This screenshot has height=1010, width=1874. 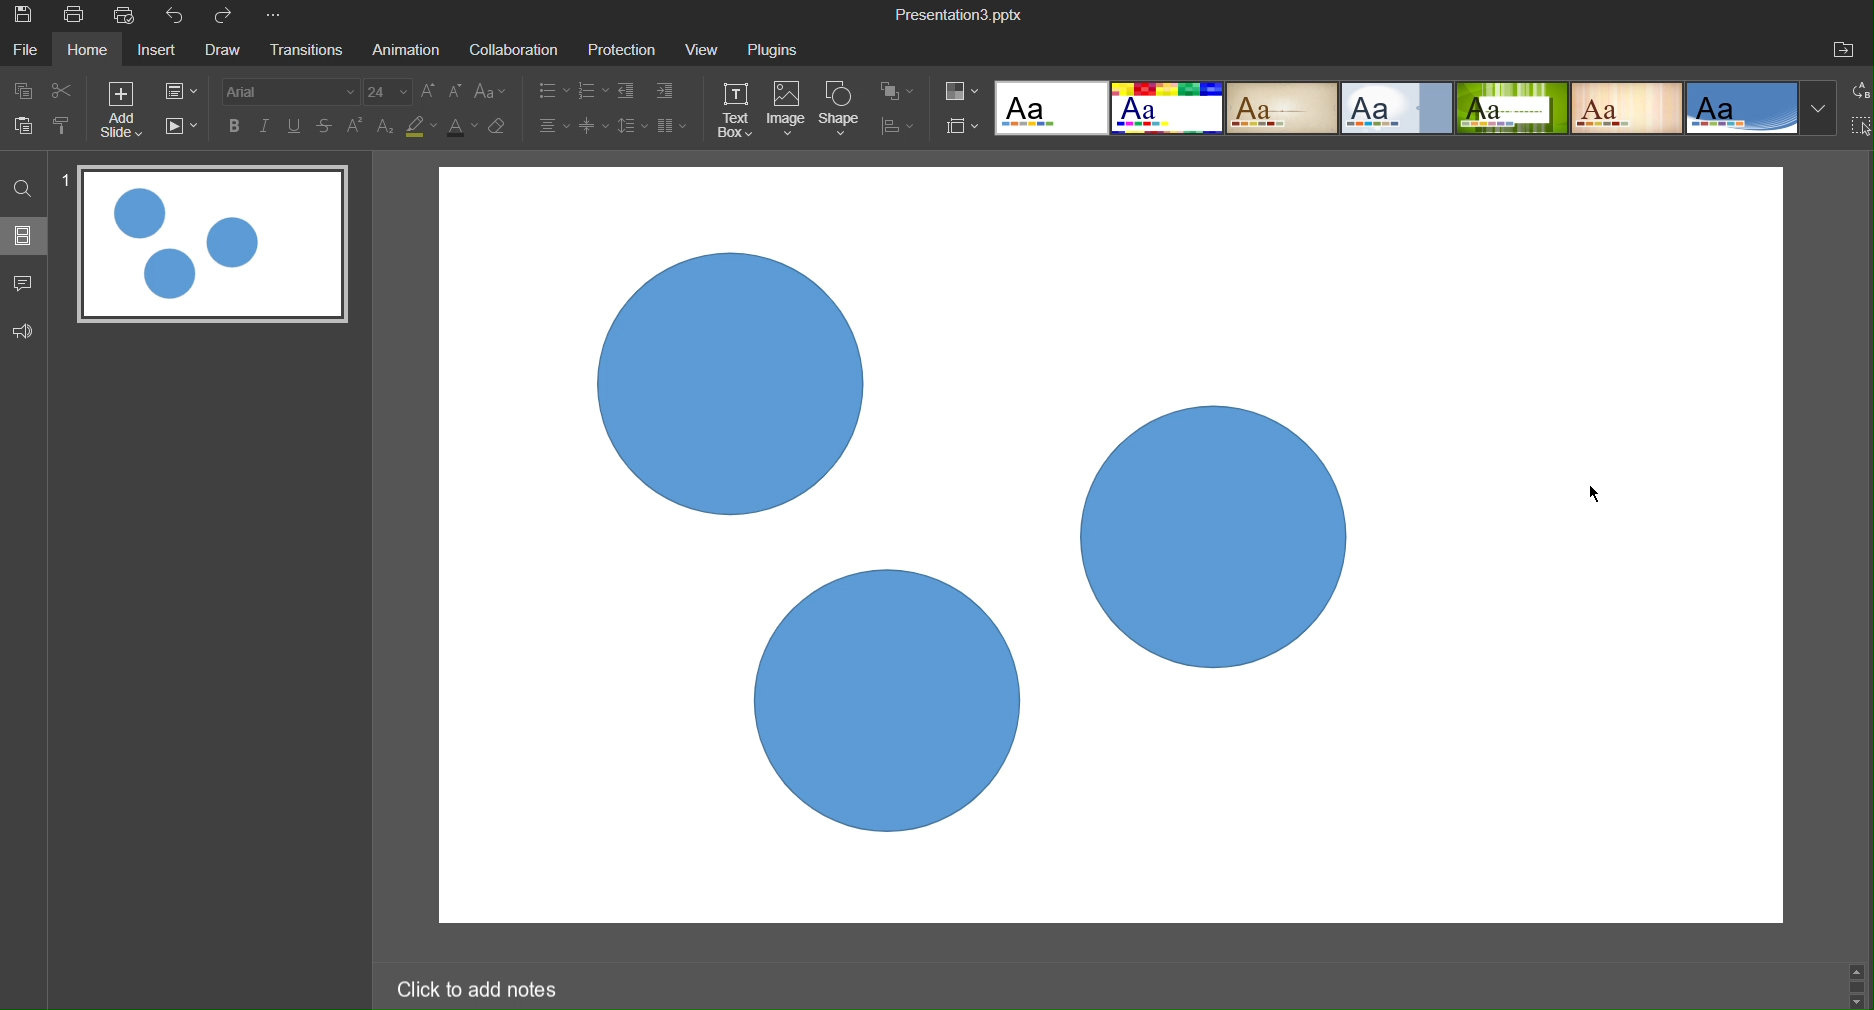 What do you see at coordinates (490, 93) in the screenshot?
I see `Character Case Settings` at bounding box center [490, 93].